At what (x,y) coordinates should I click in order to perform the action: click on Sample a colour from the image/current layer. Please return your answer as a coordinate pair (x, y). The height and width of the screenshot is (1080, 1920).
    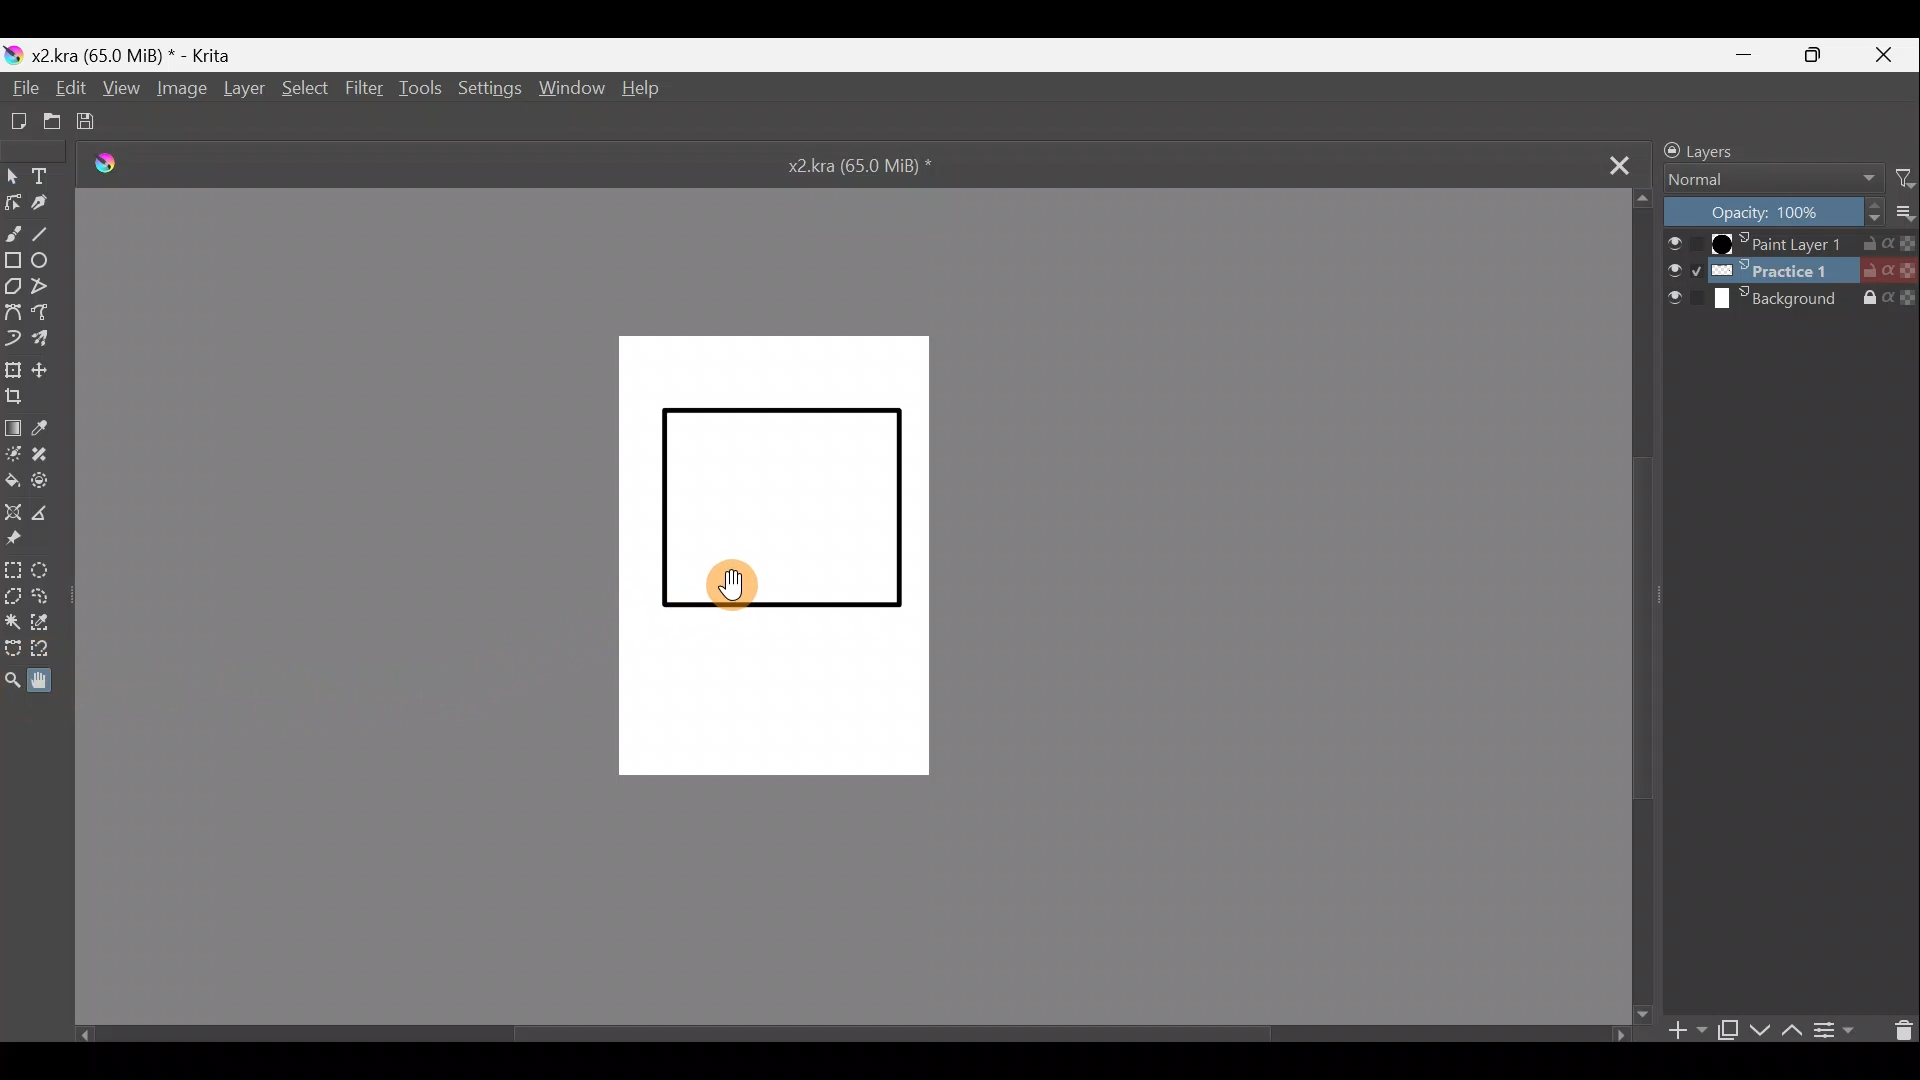
    Looking at the image, I should click on (50, 427).